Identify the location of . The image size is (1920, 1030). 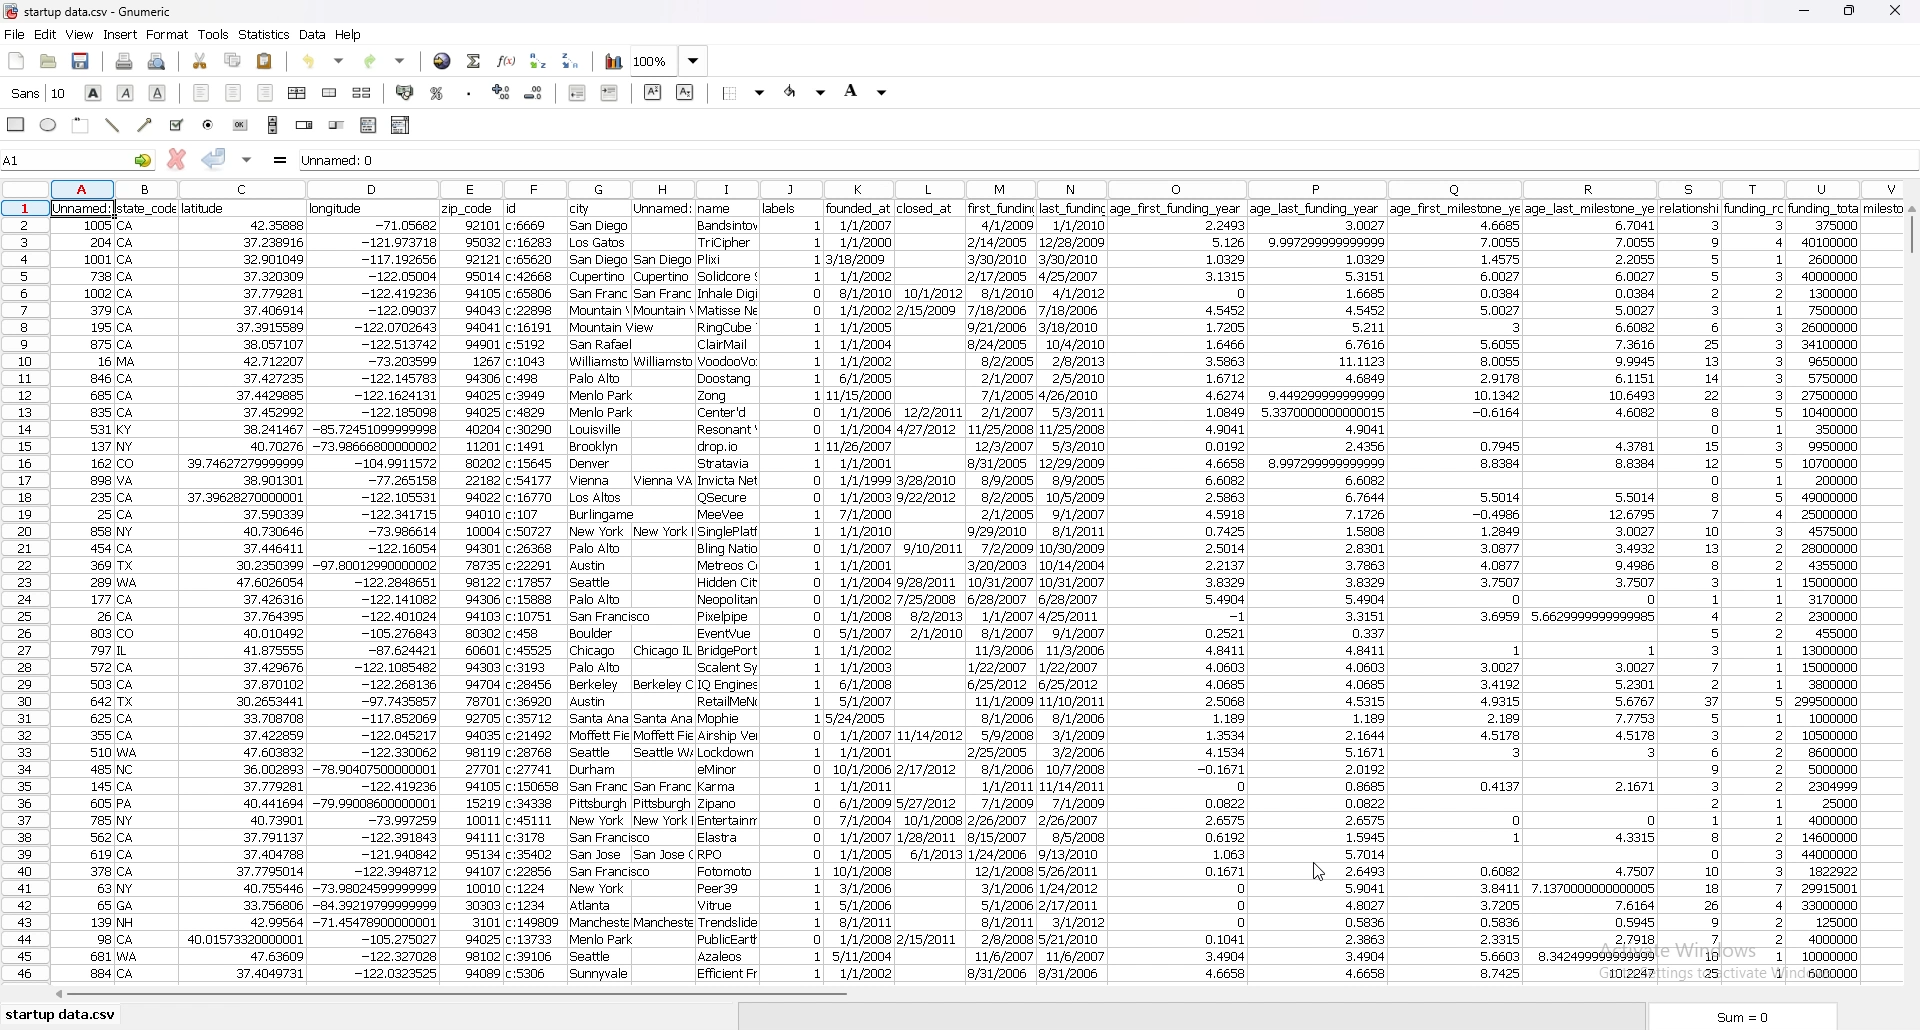
(148, 592).